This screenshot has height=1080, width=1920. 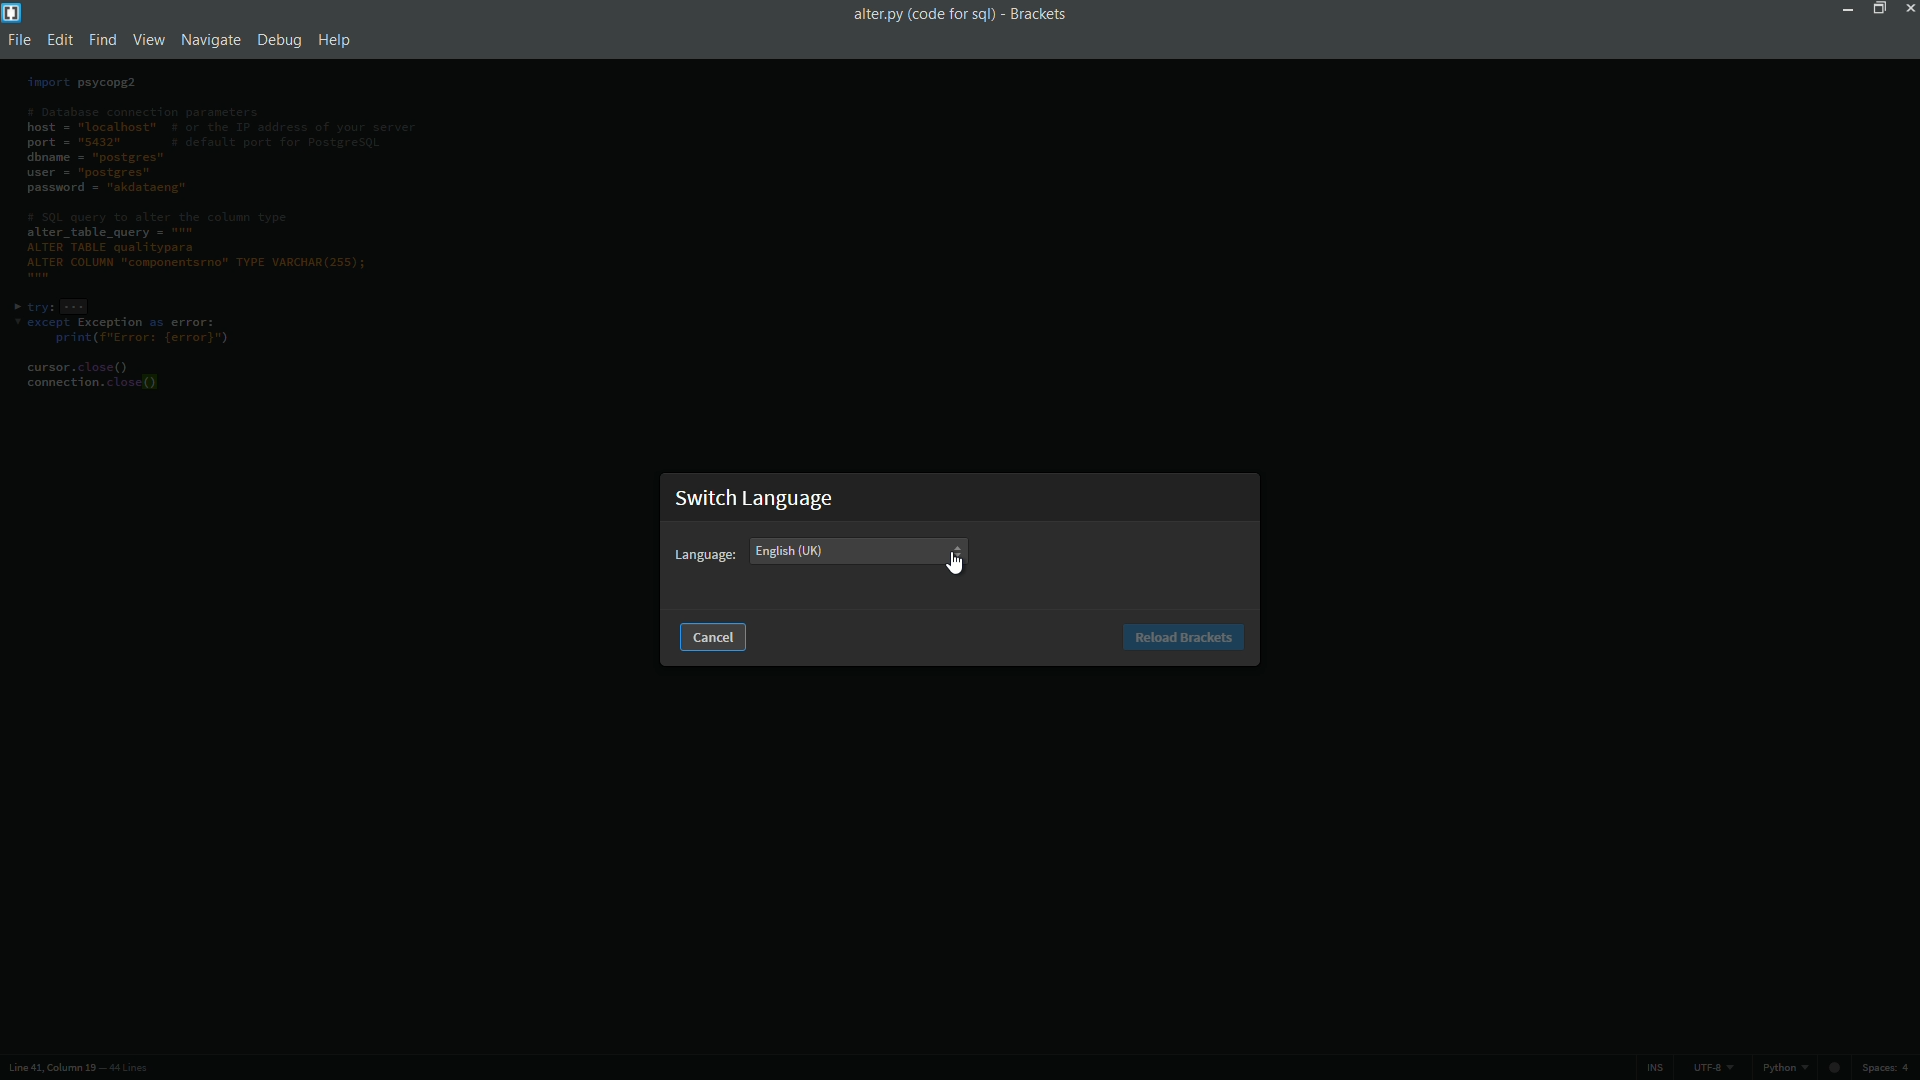 What do you see at coordinates (1850, 11) in the screenshot?
I see `minimize` at bounding box center [1850, 11].